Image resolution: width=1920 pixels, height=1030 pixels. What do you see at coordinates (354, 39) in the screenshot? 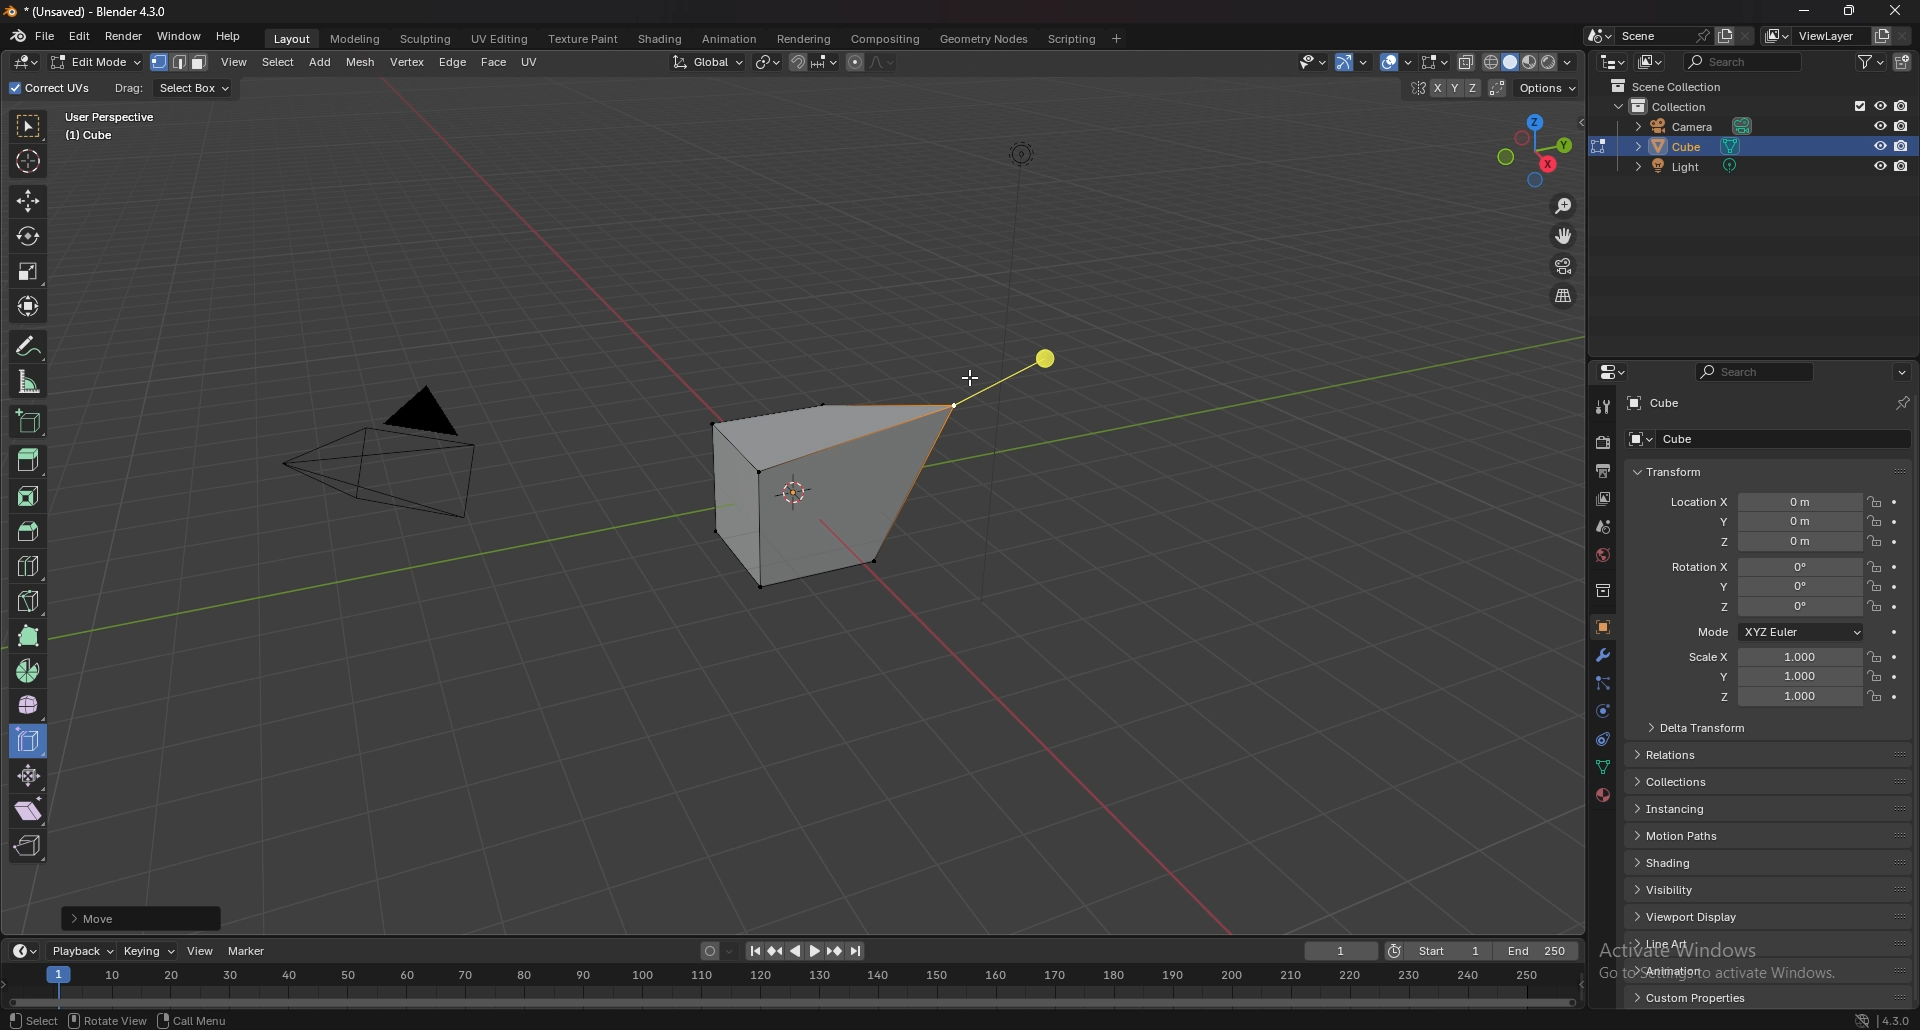
I see `modeling` at bounding box center [354, 39].